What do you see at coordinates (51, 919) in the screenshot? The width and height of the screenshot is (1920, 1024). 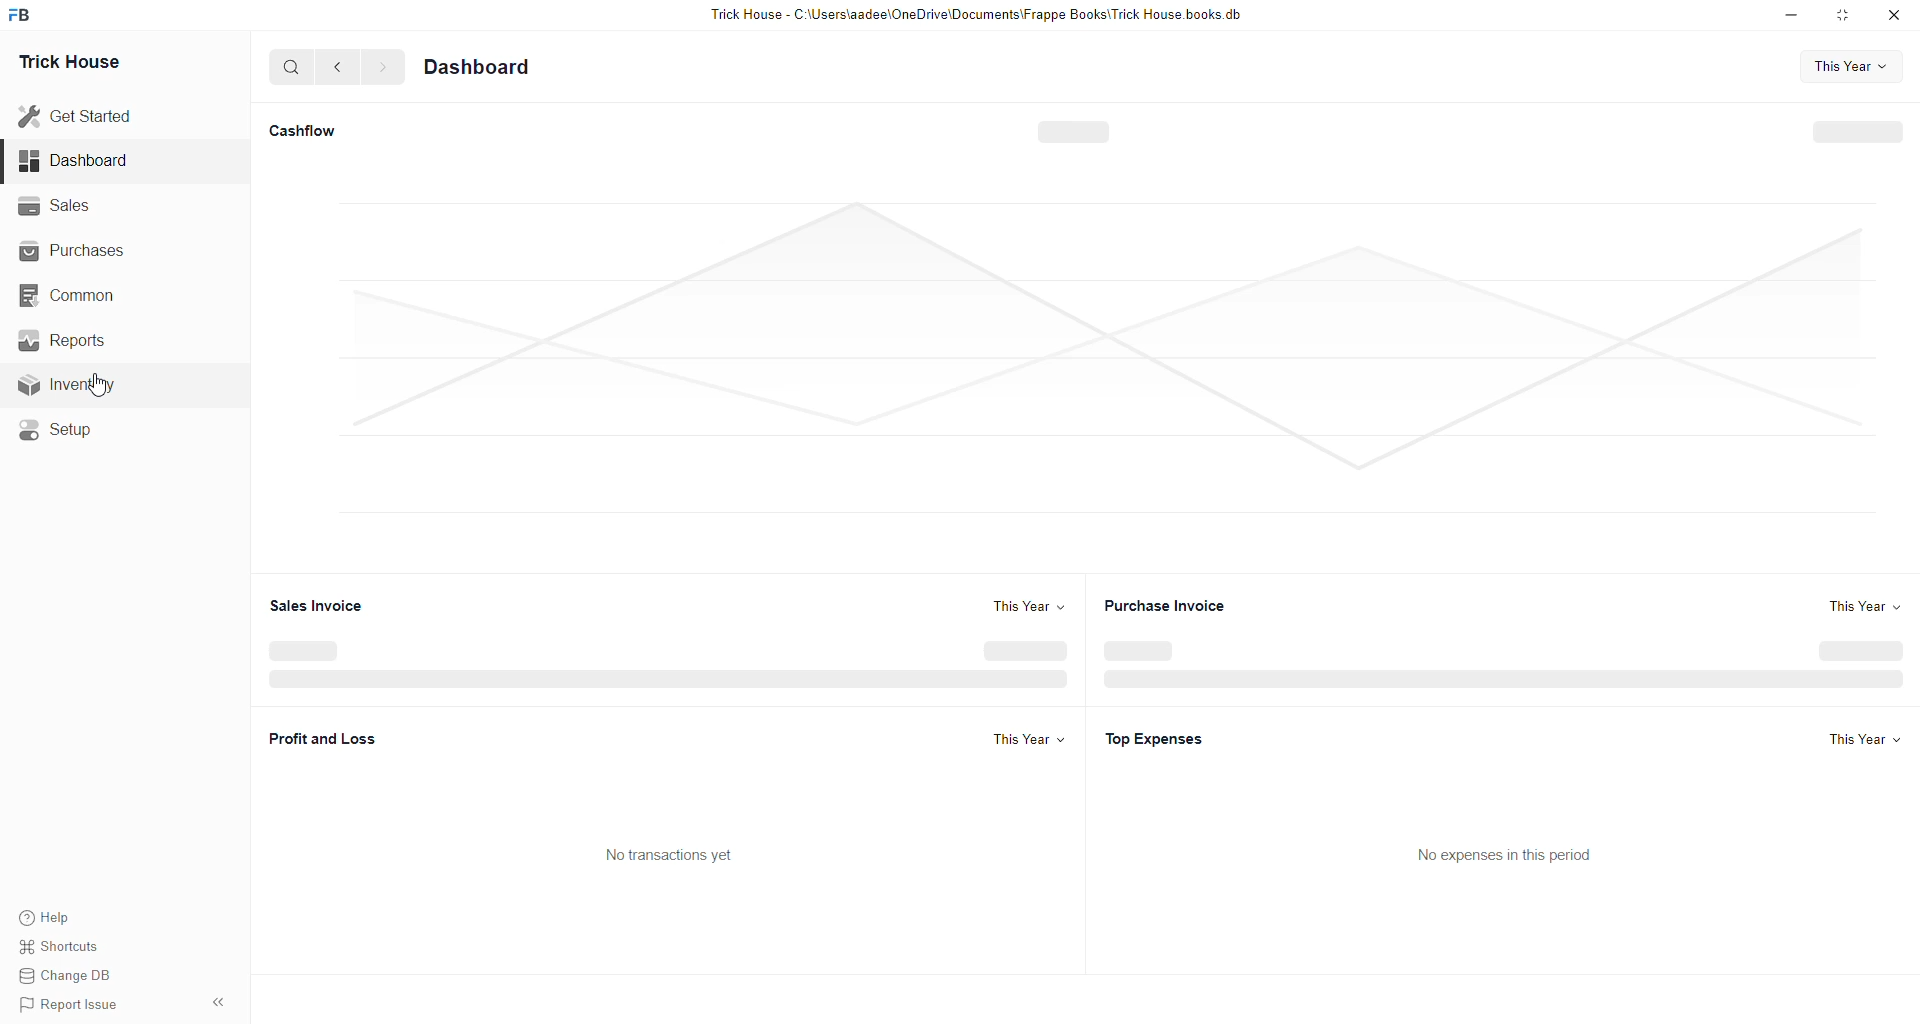 I see `Help` at bounding box center [51, 919].